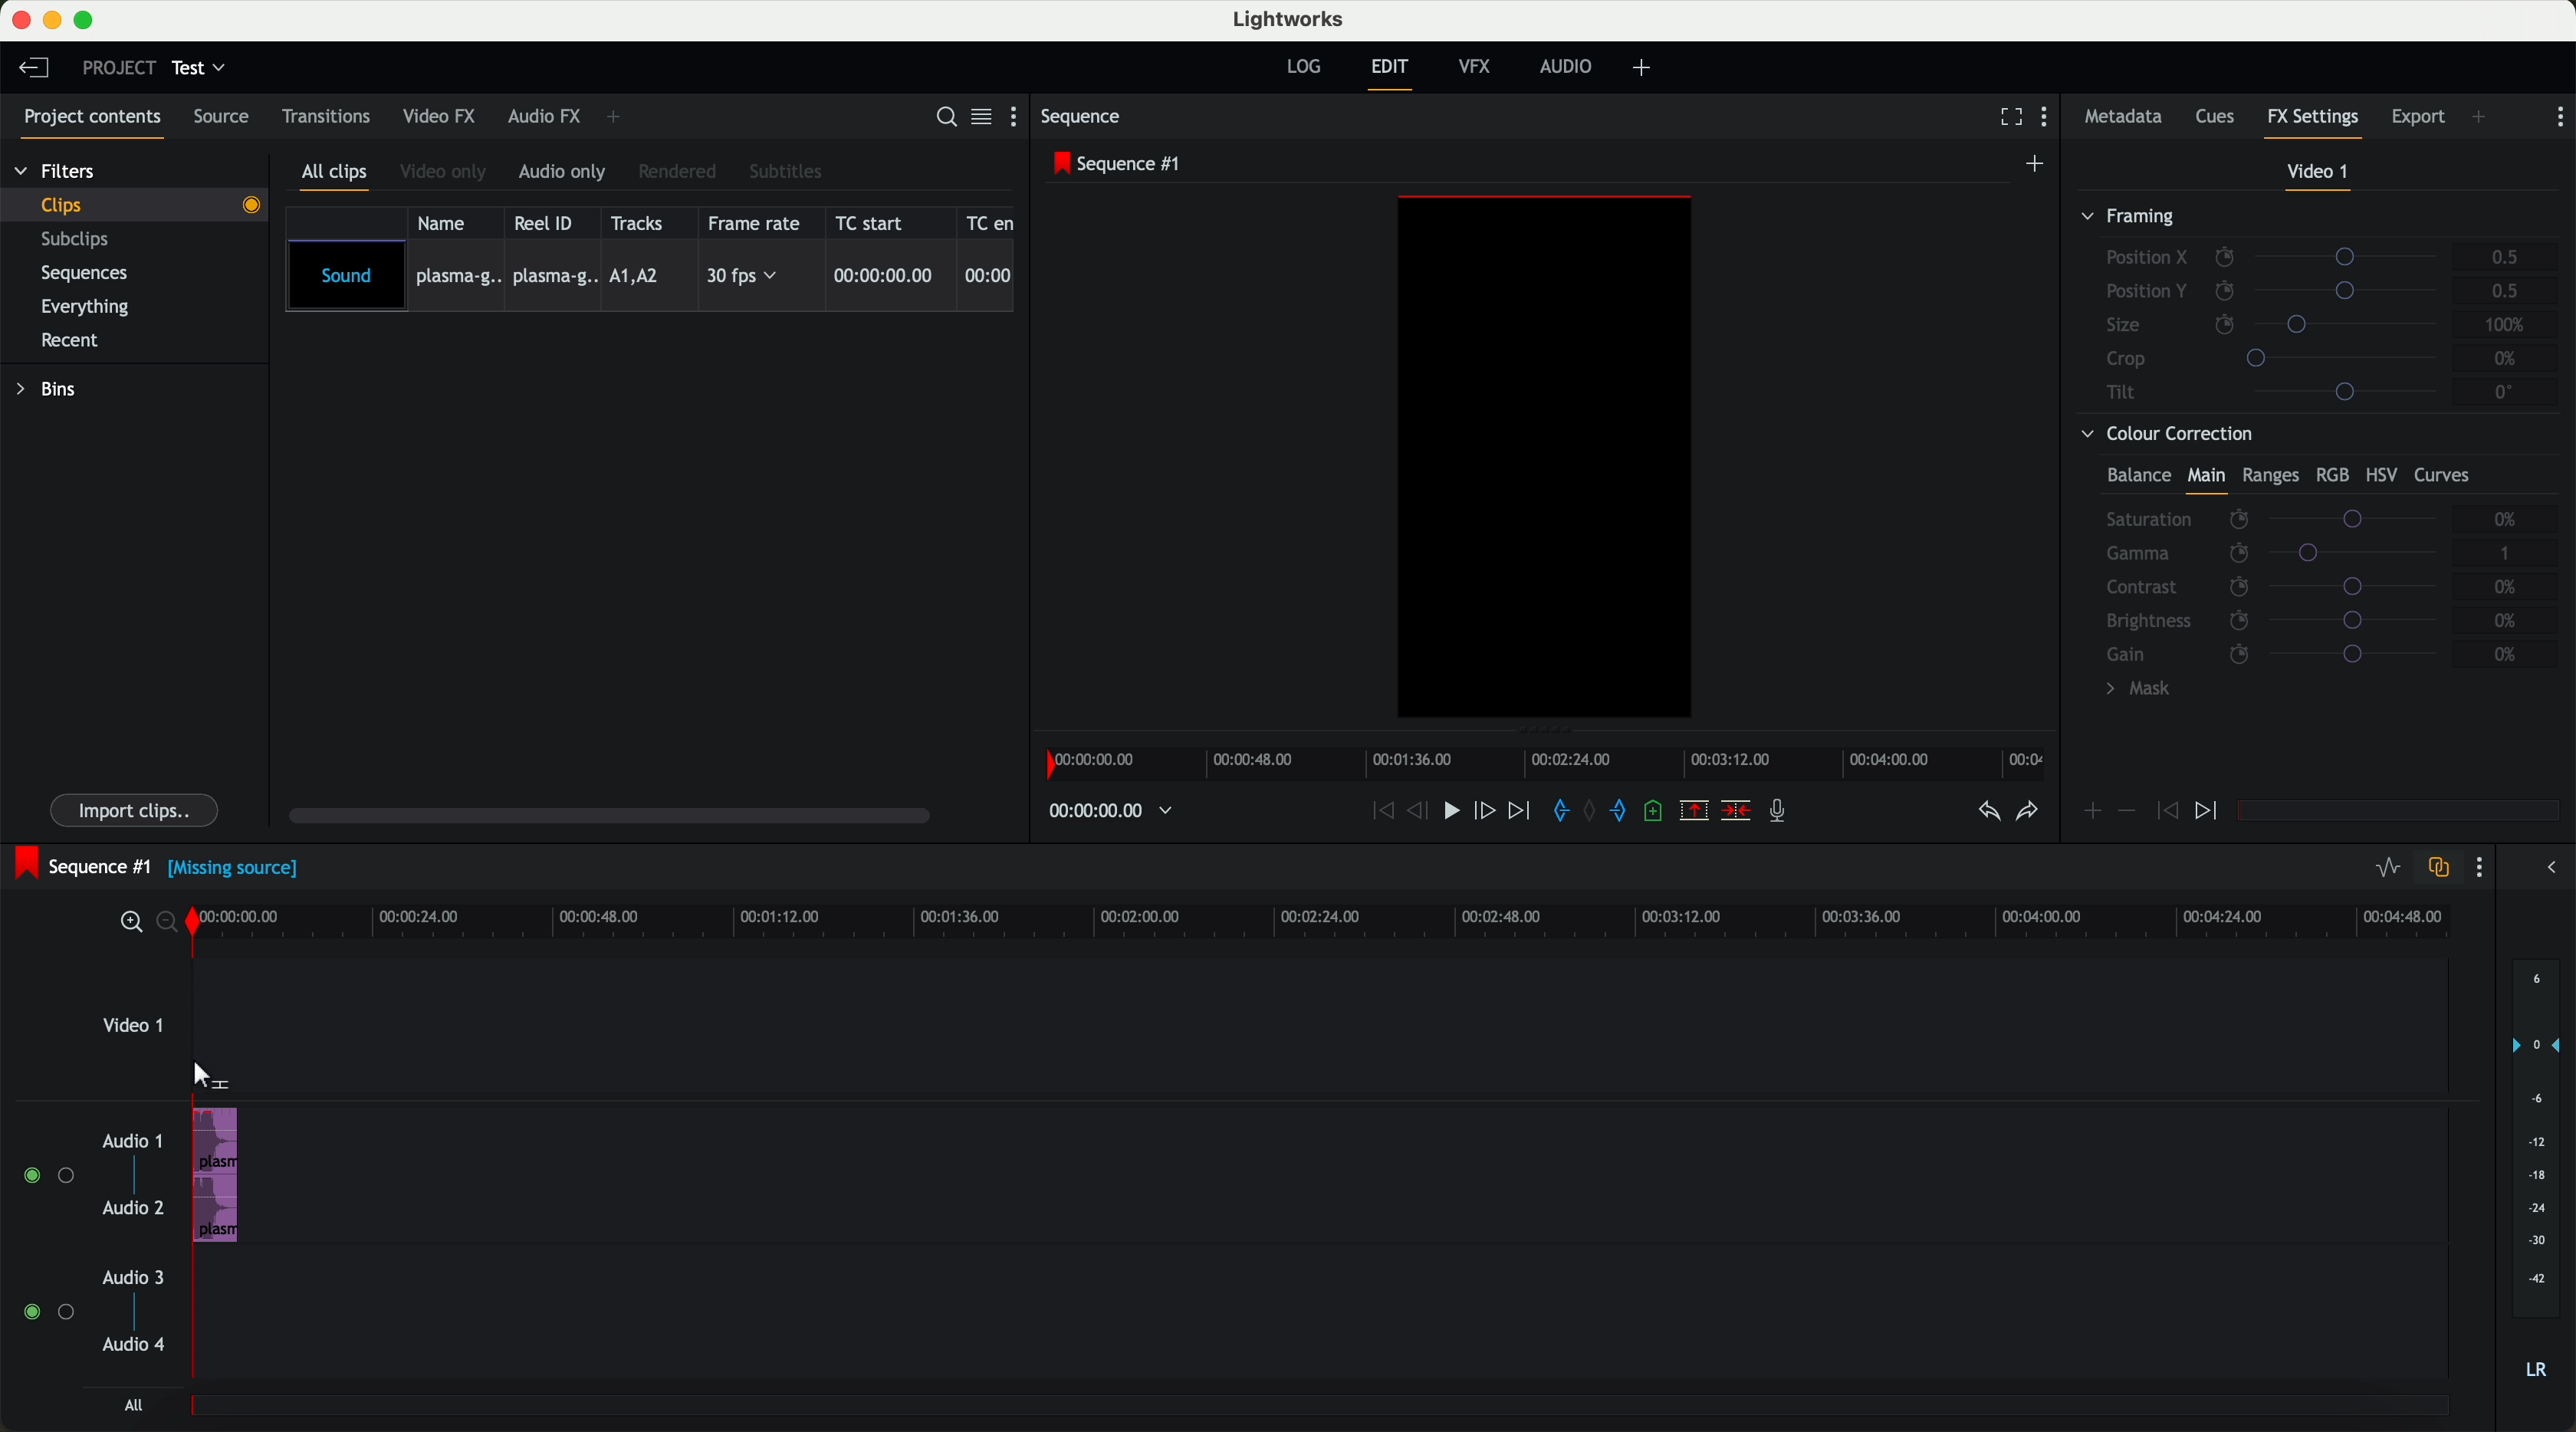 Image resolution: width=2576 pixels, height=1432 pixels. Describe the element at coordinates (620, 818) in the screenshot. I see `scroll bar` at that location.